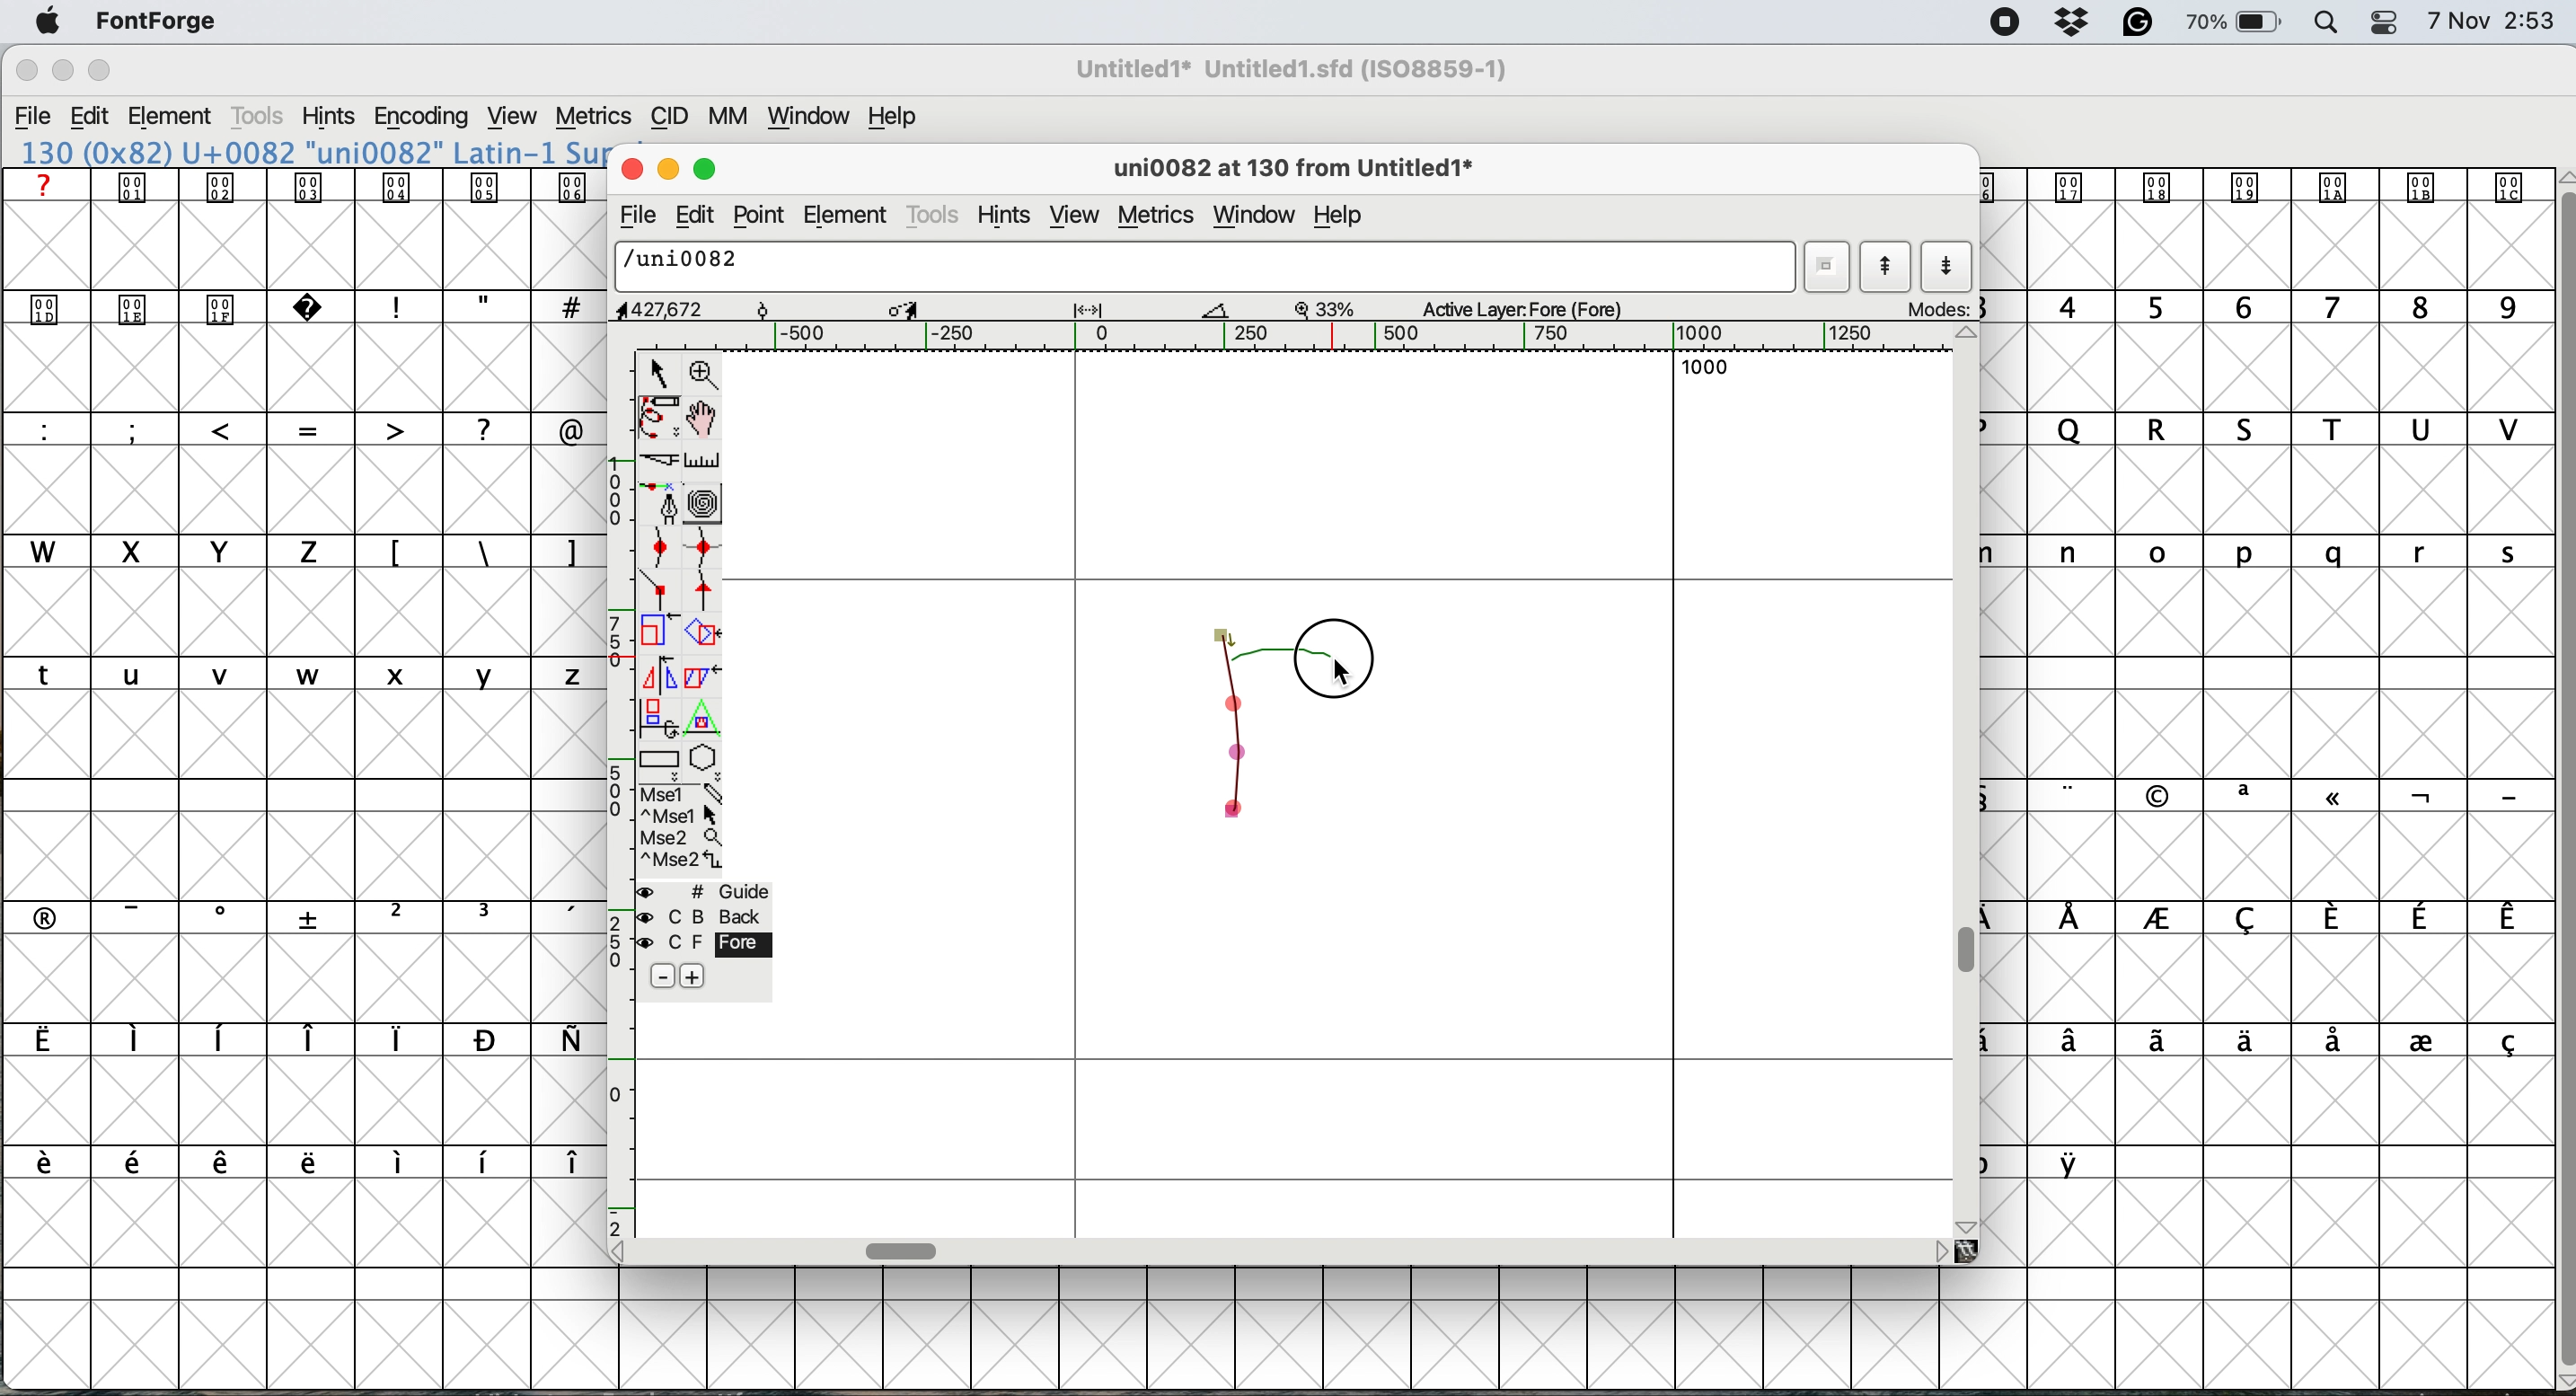  I want to click on special icons, so click(2262, 187).